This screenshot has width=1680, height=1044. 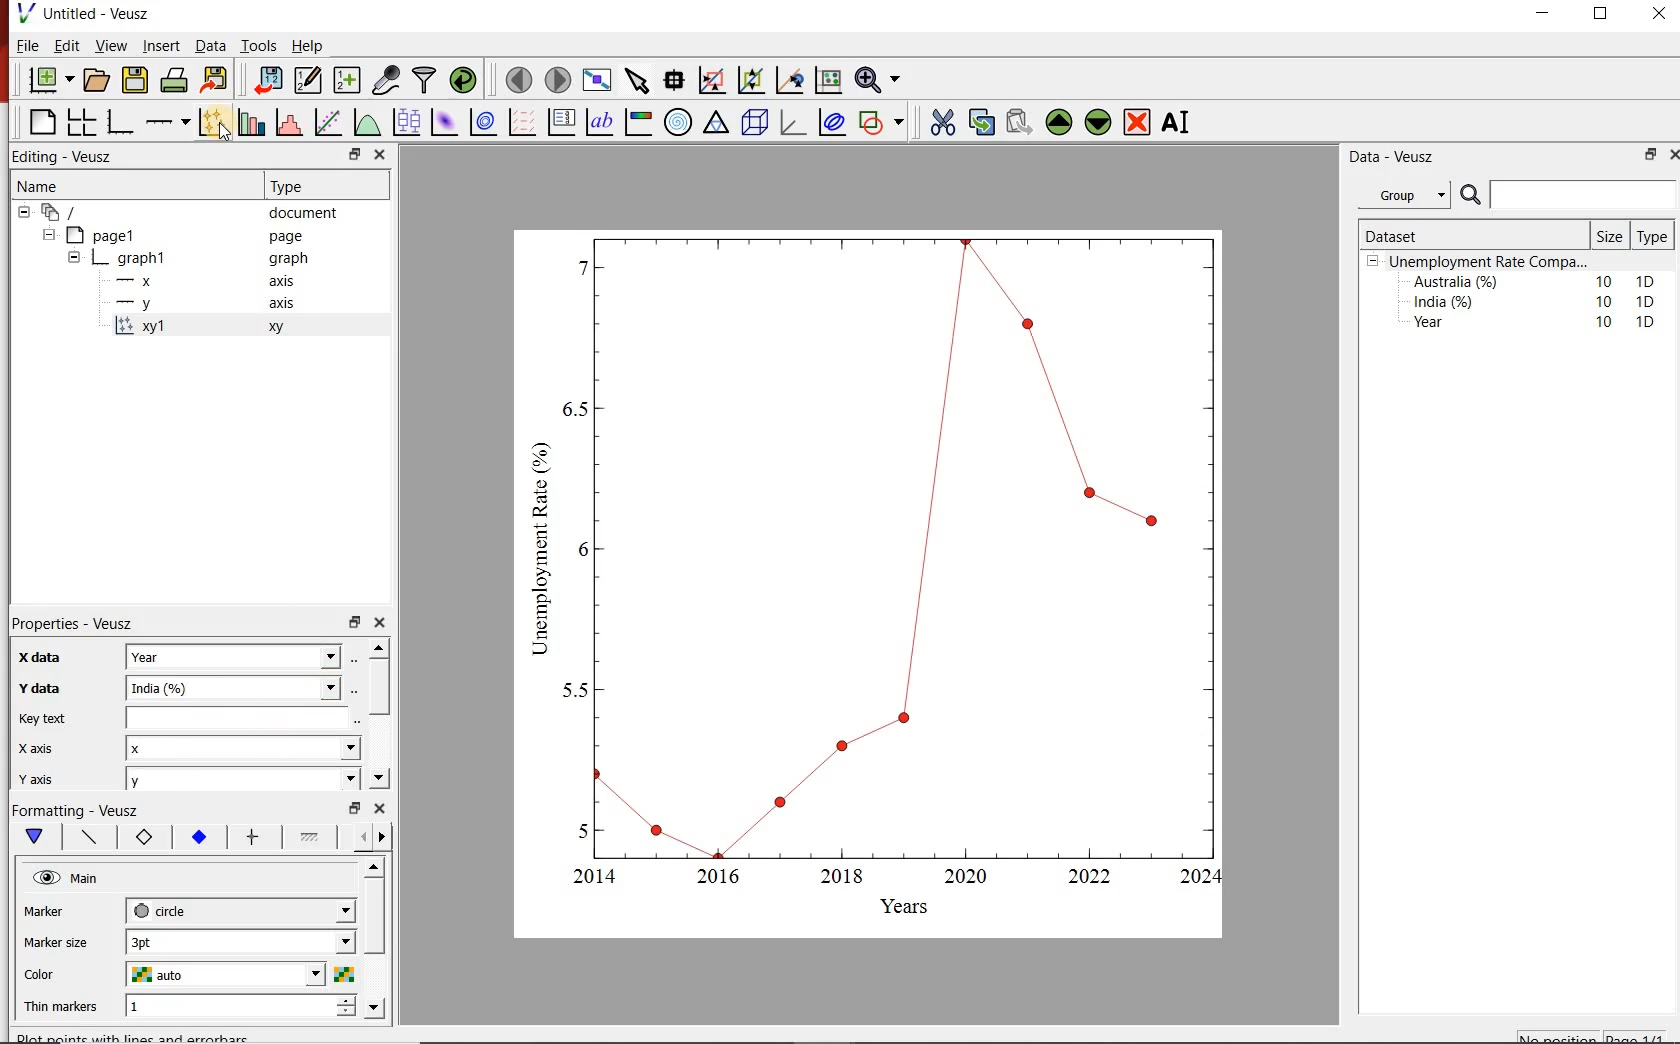 I want to click on move to next page, so click(x=559, y=80).